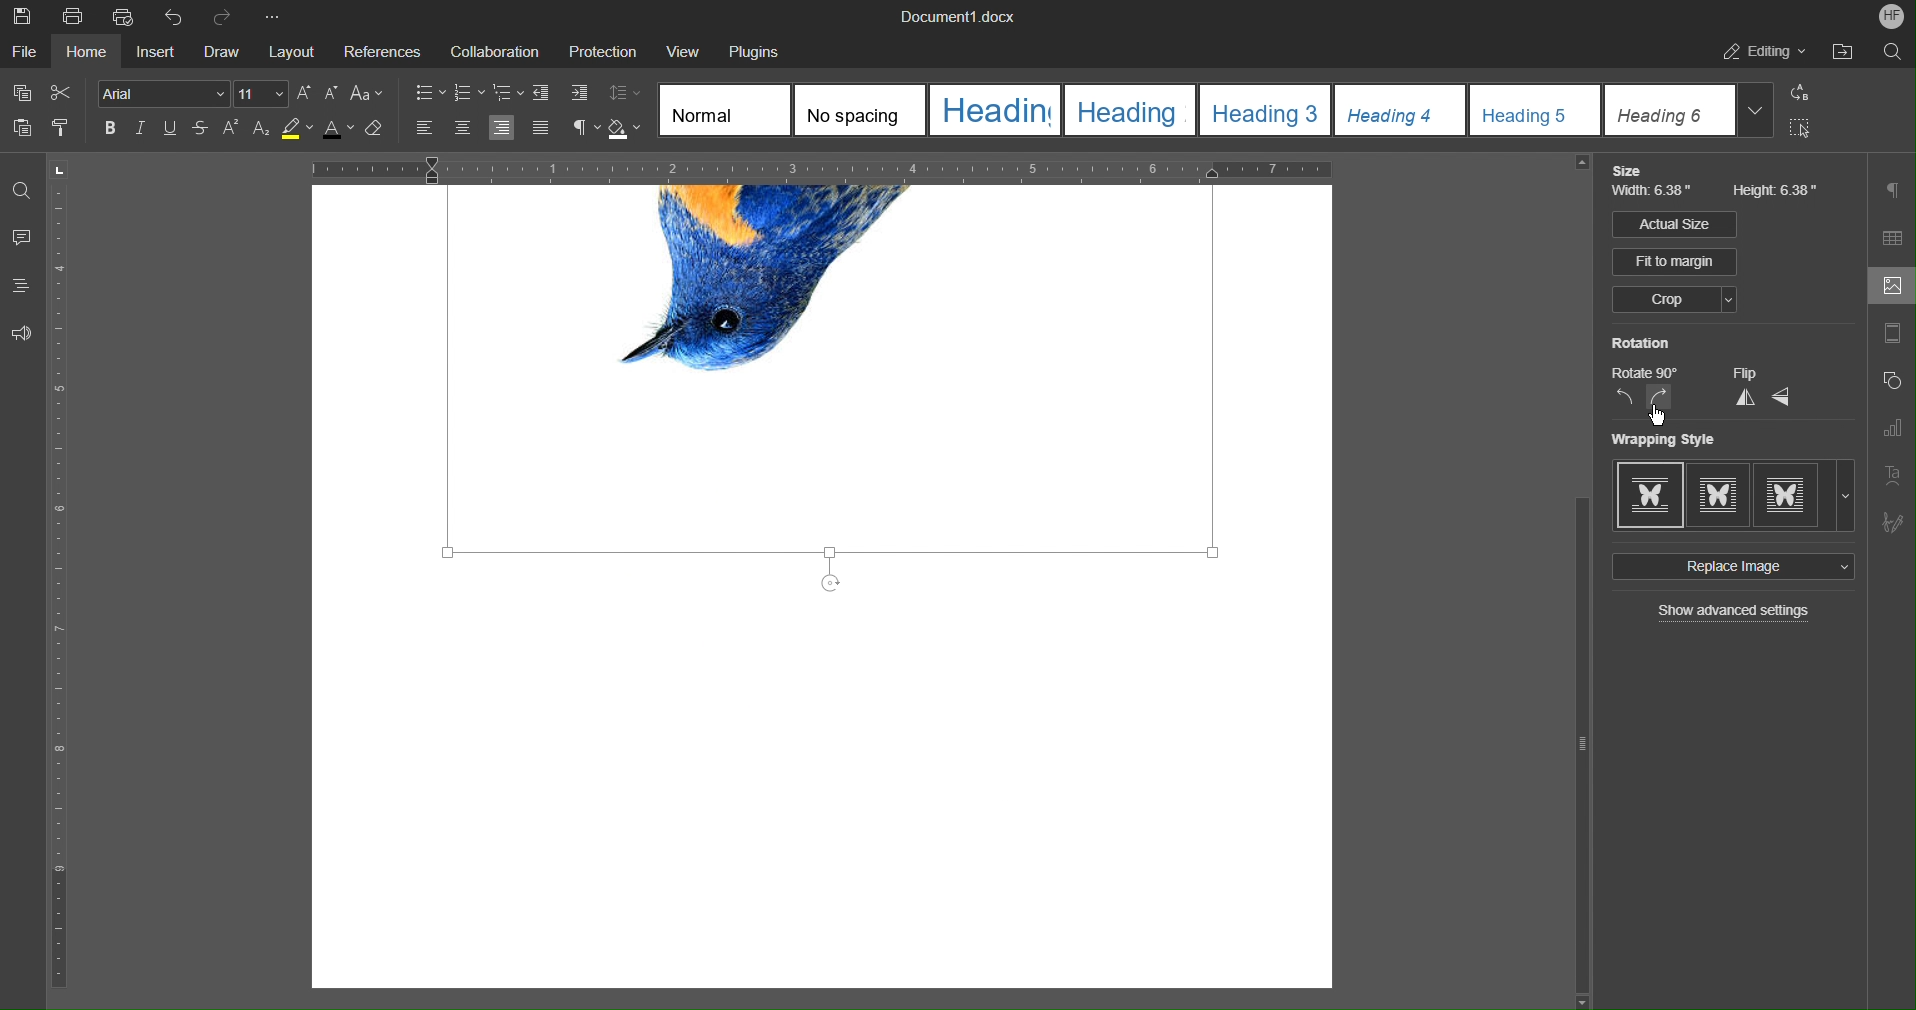 This screenshot has width=1916, height=1010. I want to click on Image Settings, so click(1892, 287).